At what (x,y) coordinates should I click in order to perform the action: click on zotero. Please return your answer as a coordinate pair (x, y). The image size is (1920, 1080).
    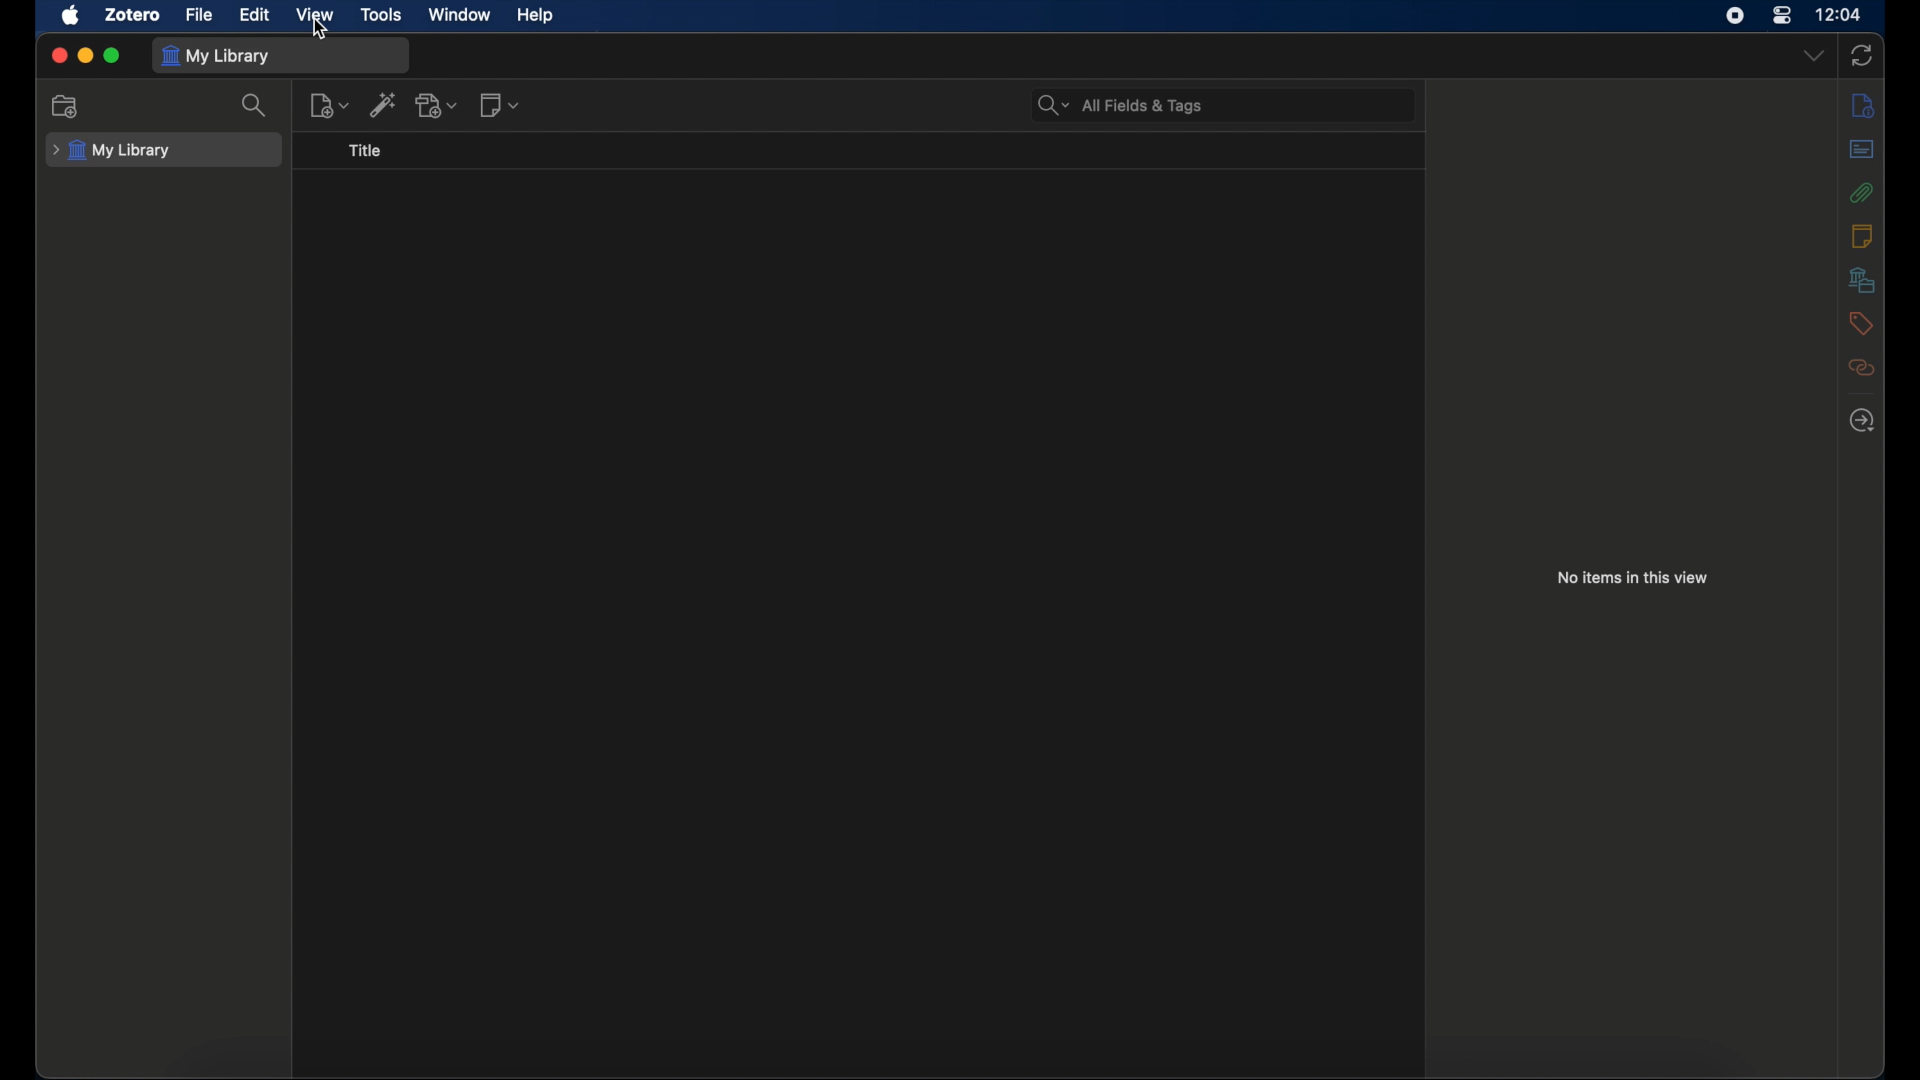
    Looking at the image, I should click on (134, 14).